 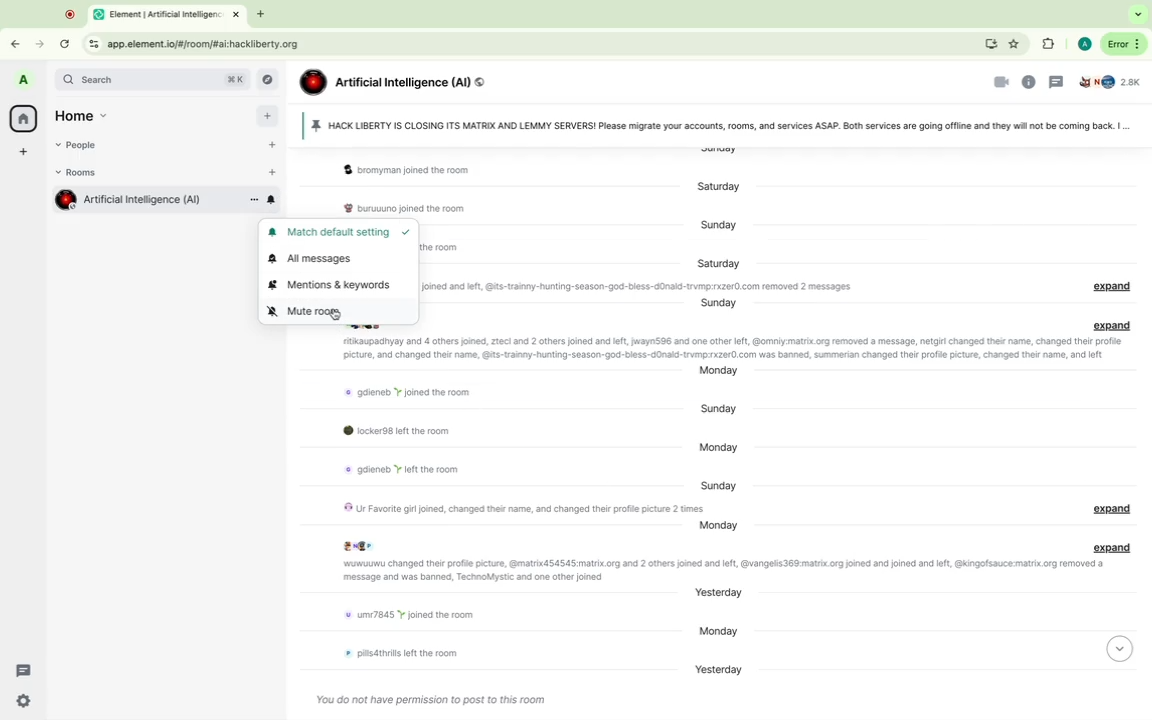 What do you see at coordinates (236, 14) in the screenshot?
I see `Close tab` at bounding box center [236, 14].